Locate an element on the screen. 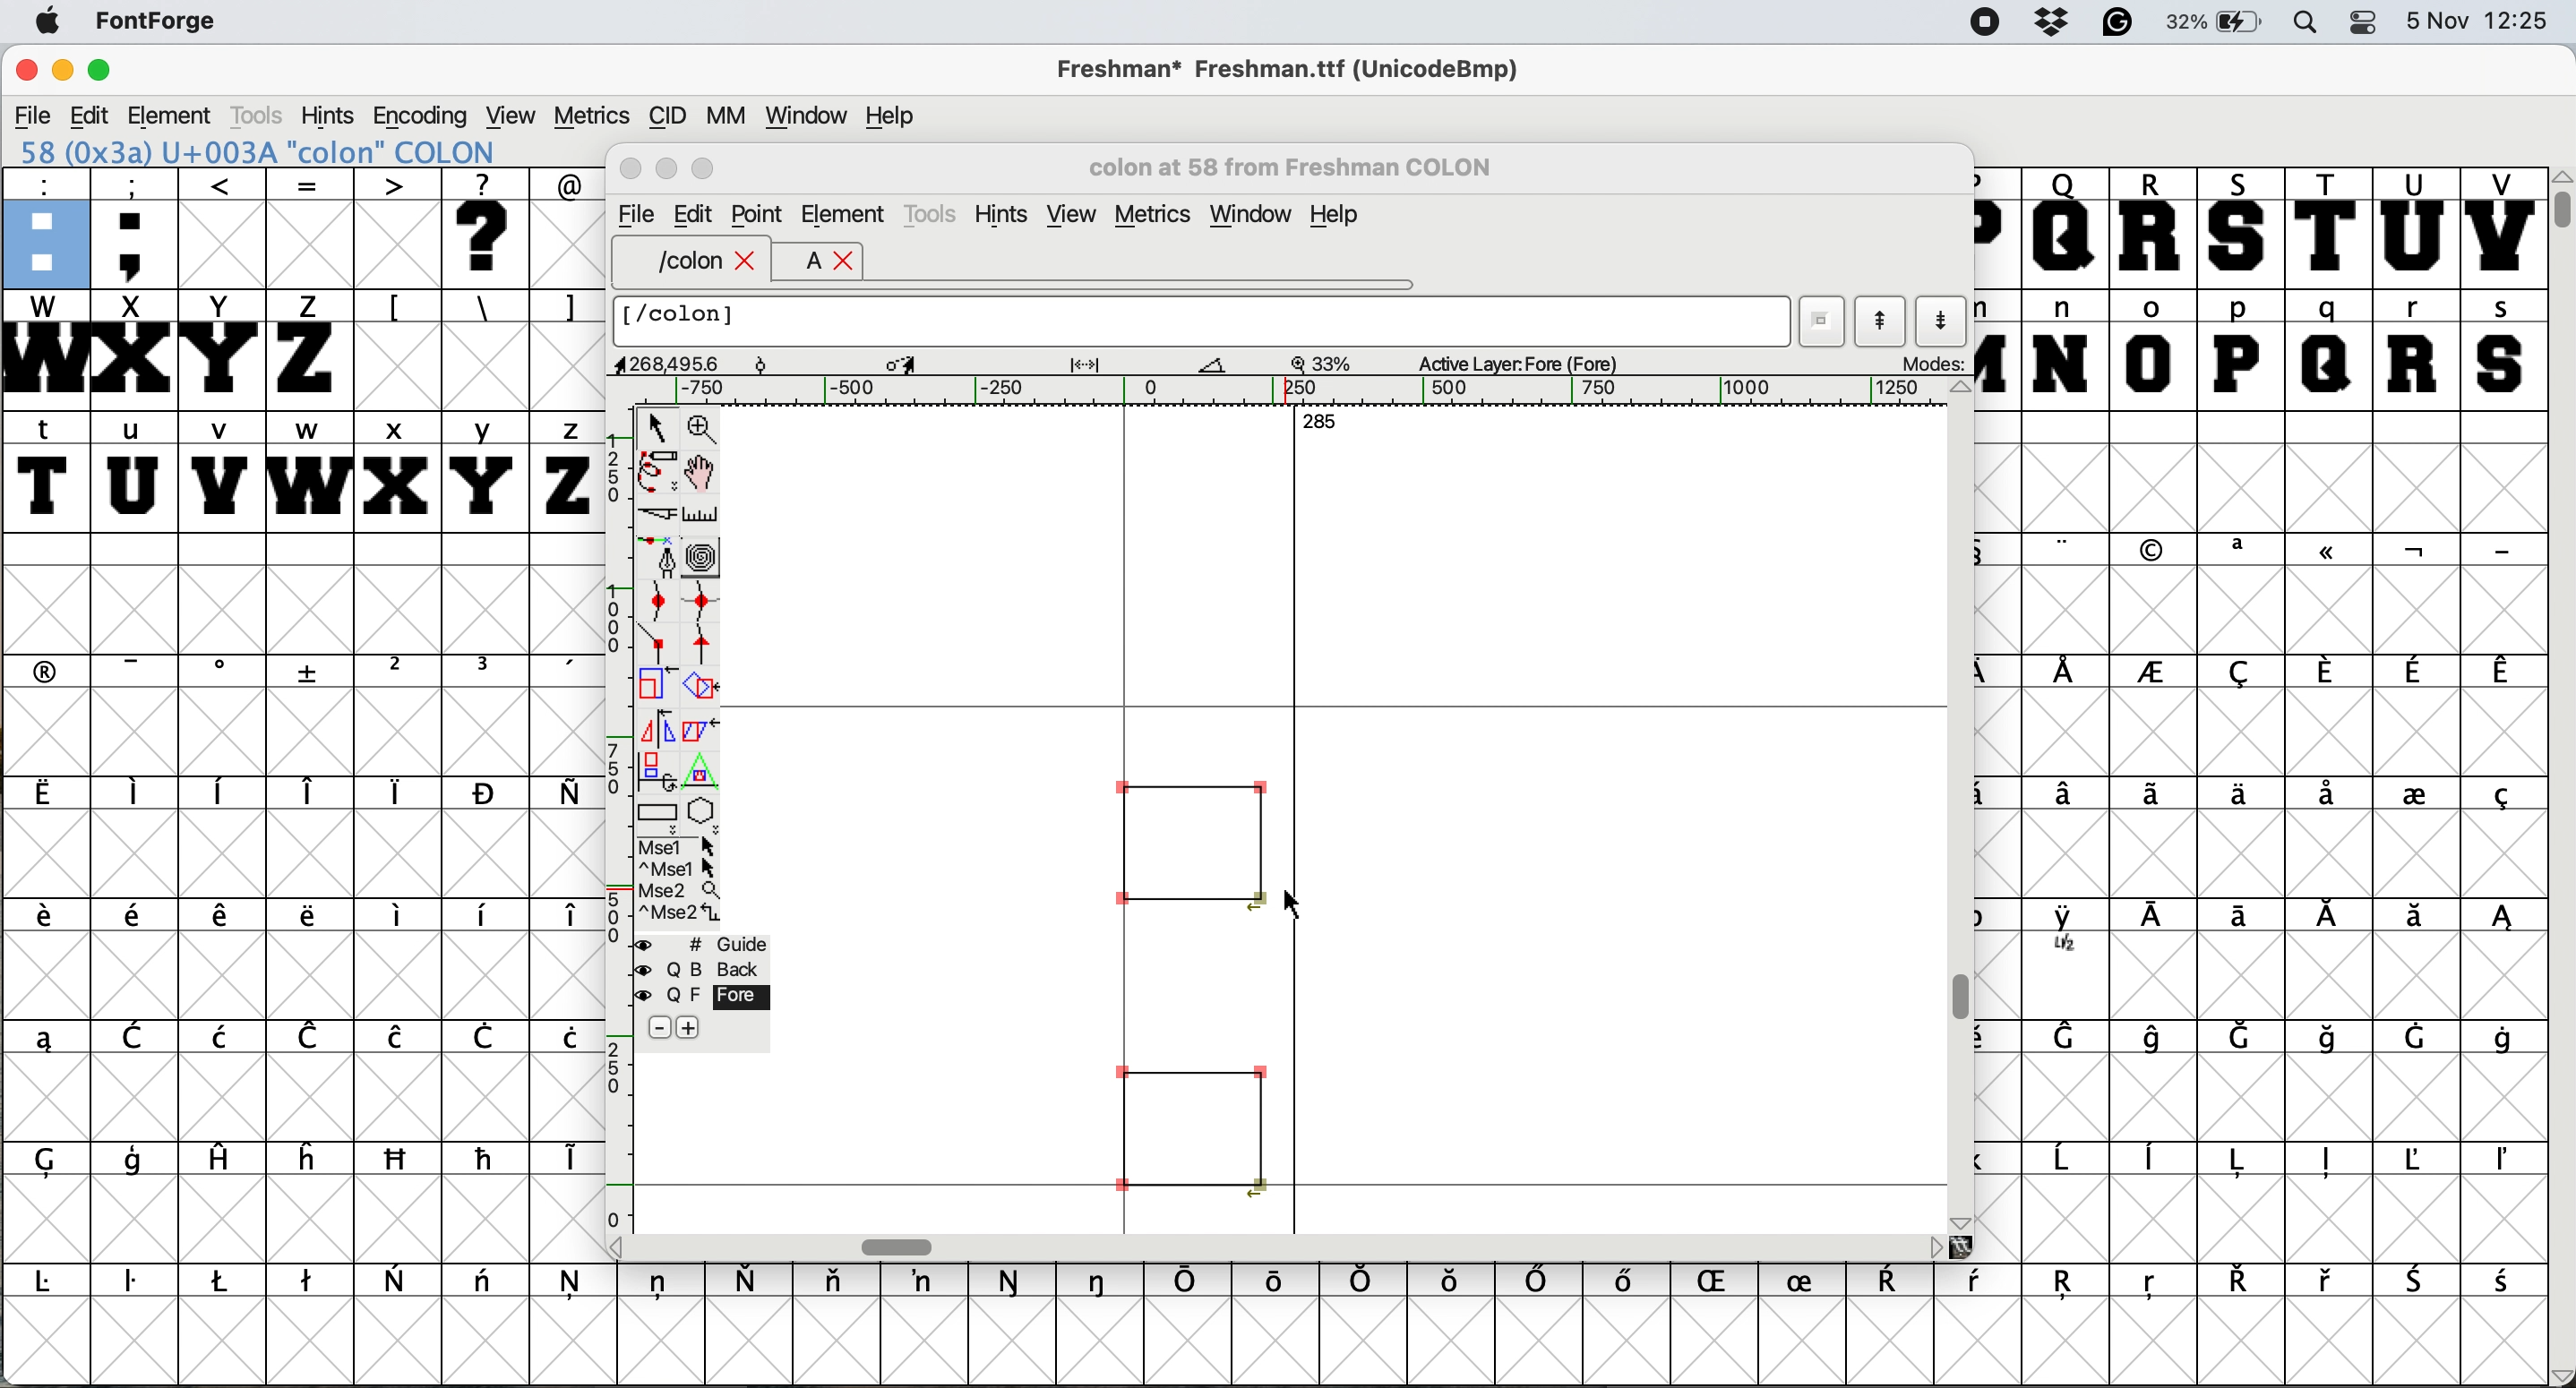  symbol is located at coordinates (2329, 920).